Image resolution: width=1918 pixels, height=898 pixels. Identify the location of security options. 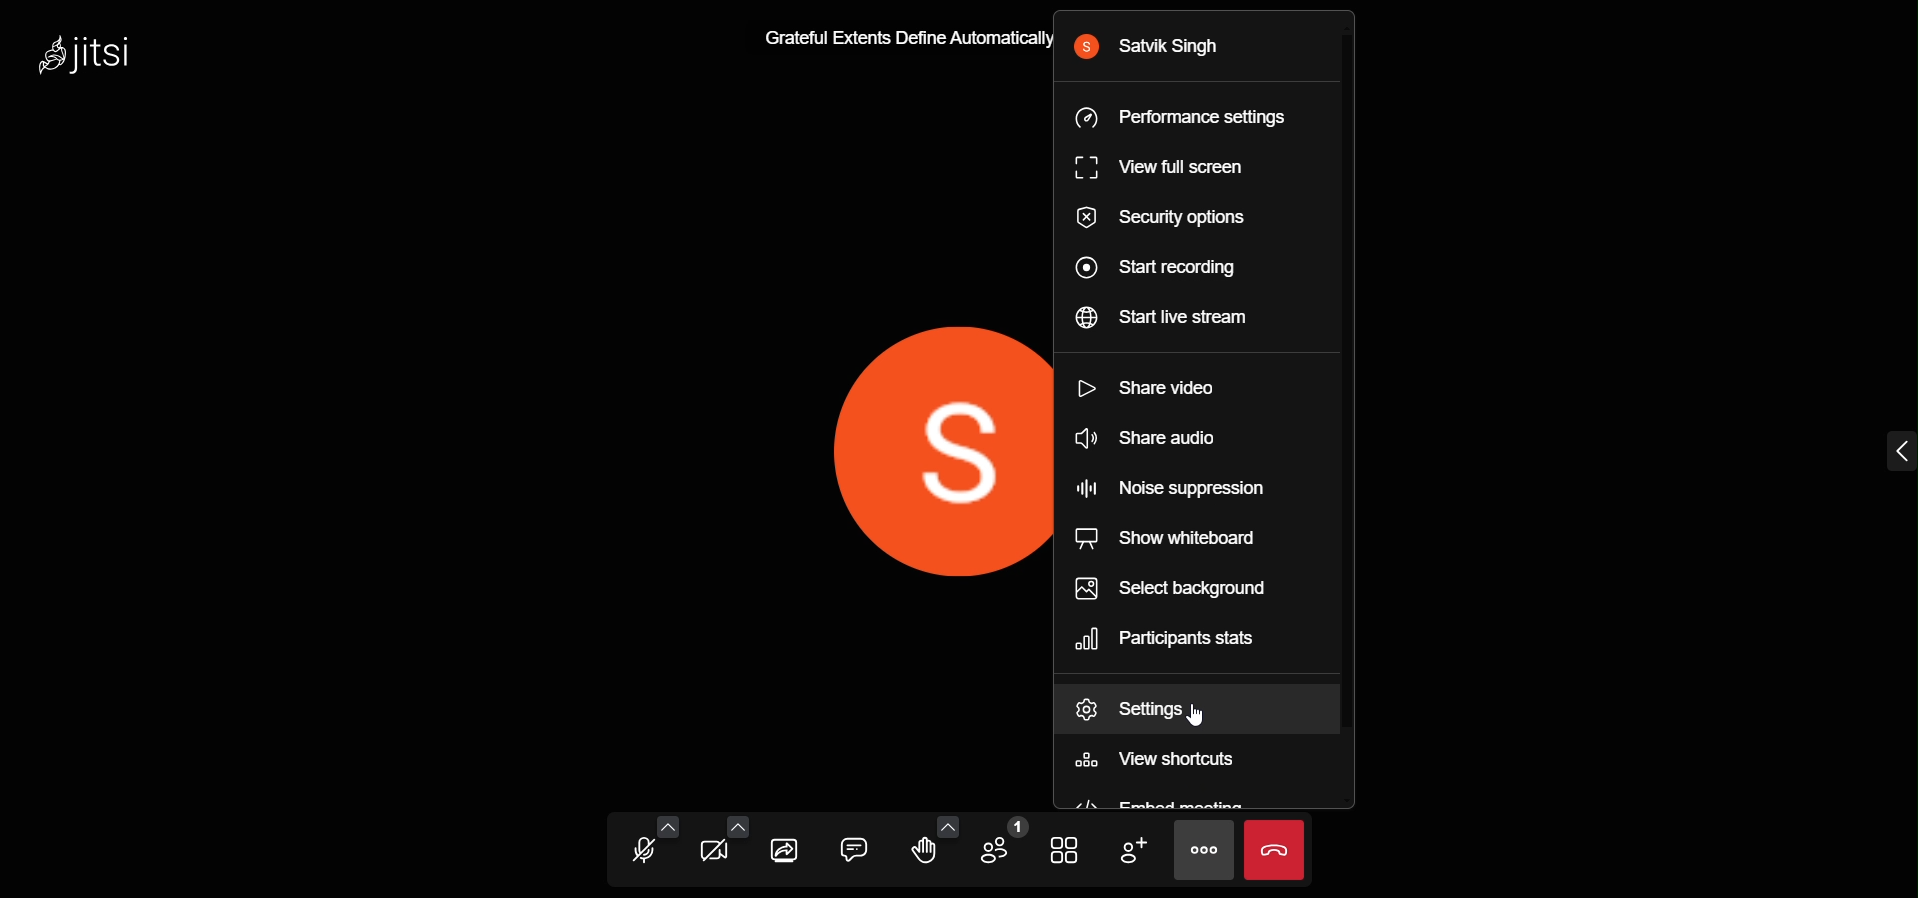
(1169, 214).